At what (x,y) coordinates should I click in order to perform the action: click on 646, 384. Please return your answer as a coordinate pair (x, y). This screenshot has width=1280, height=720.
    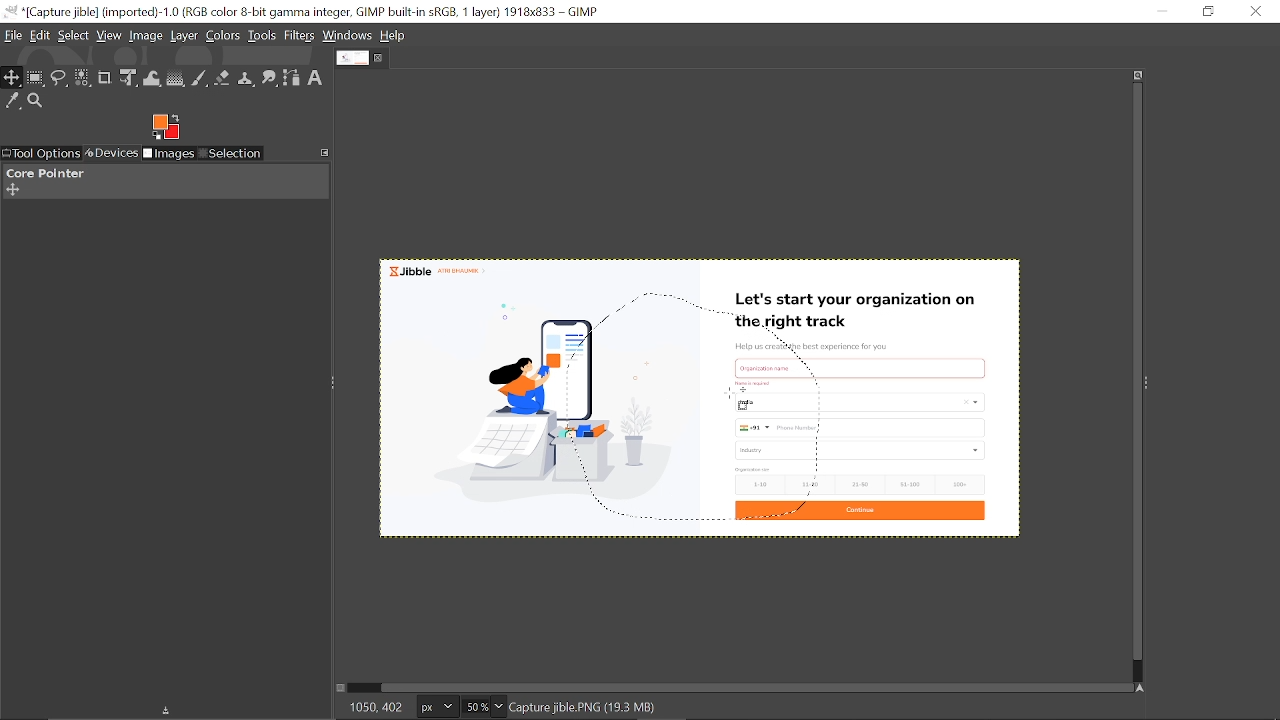
    Looking at the image, I should click on (376, 706).